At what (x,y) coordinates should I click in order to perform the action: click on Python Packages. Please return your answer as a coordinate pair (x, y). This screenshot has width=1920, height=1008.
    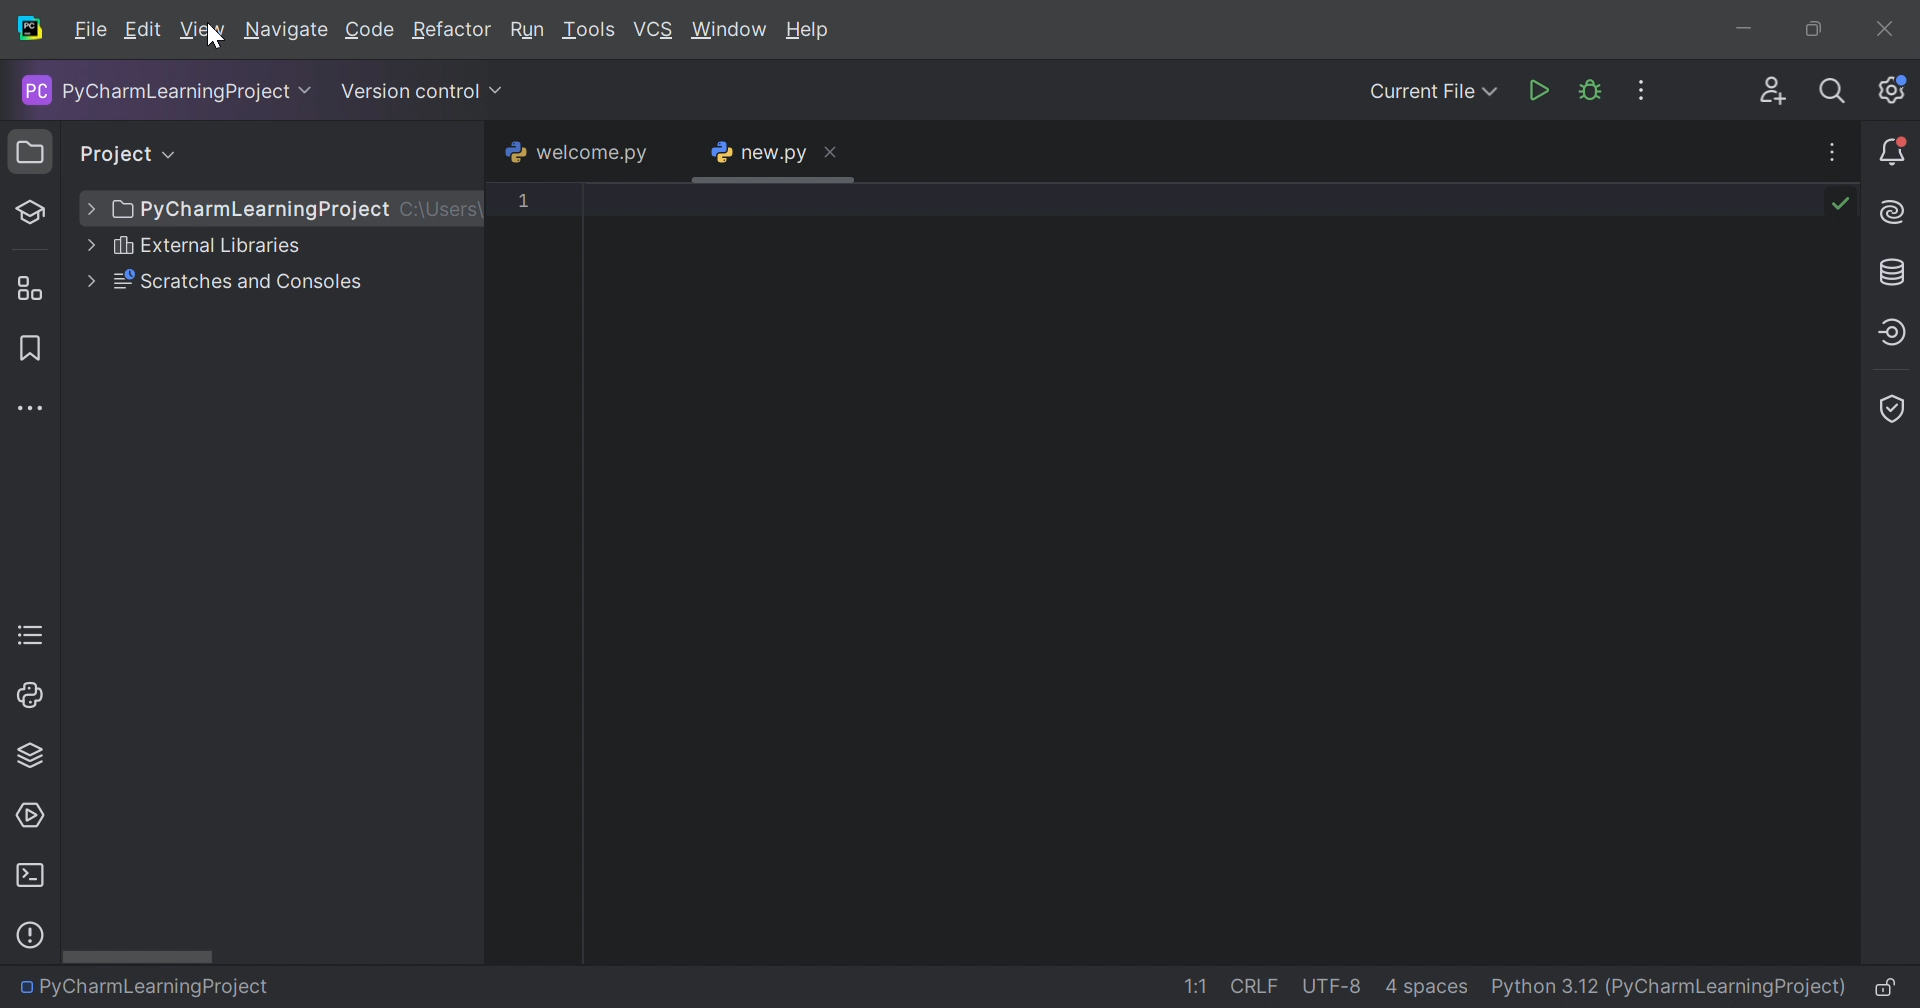
    Looking at the image, I should click on (34, 756).